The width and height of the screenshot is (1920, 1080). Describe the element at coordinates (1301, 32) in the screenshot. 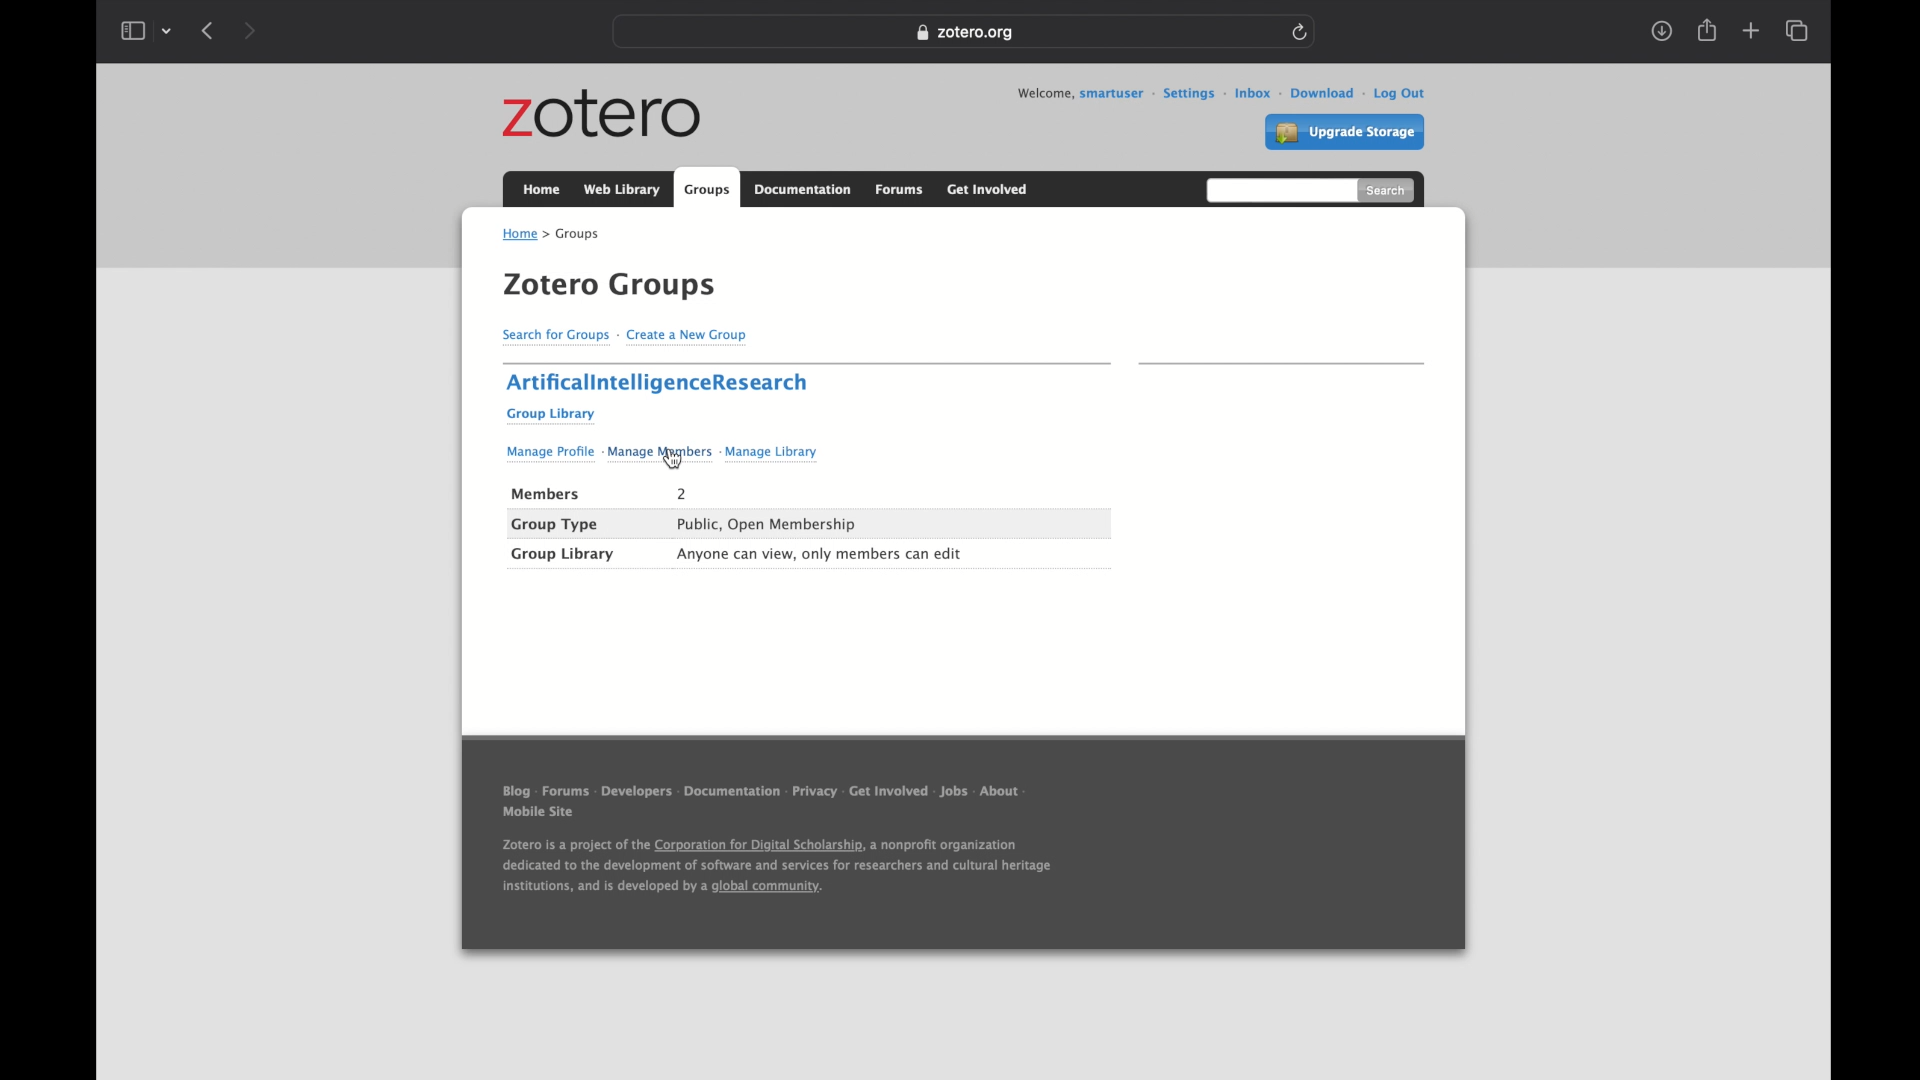

I see `refresh` at that location.